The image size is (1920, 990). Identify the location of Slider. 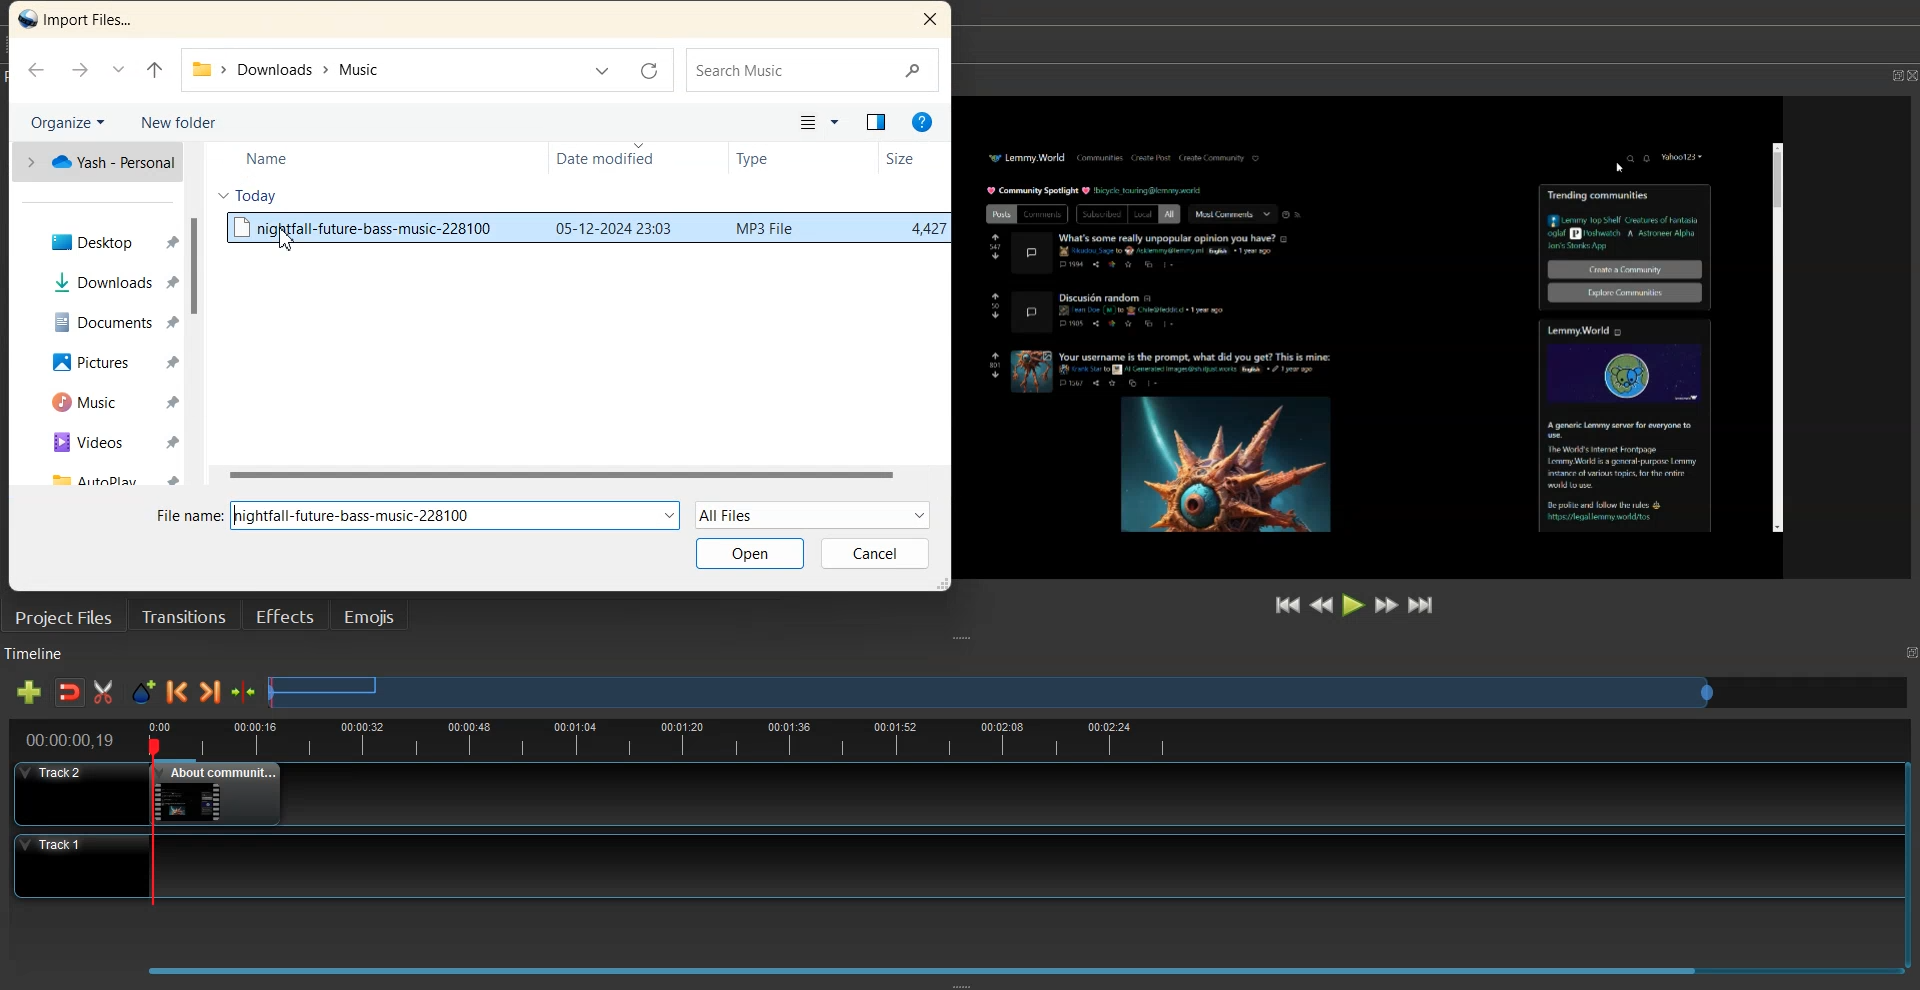
(1090, 691).